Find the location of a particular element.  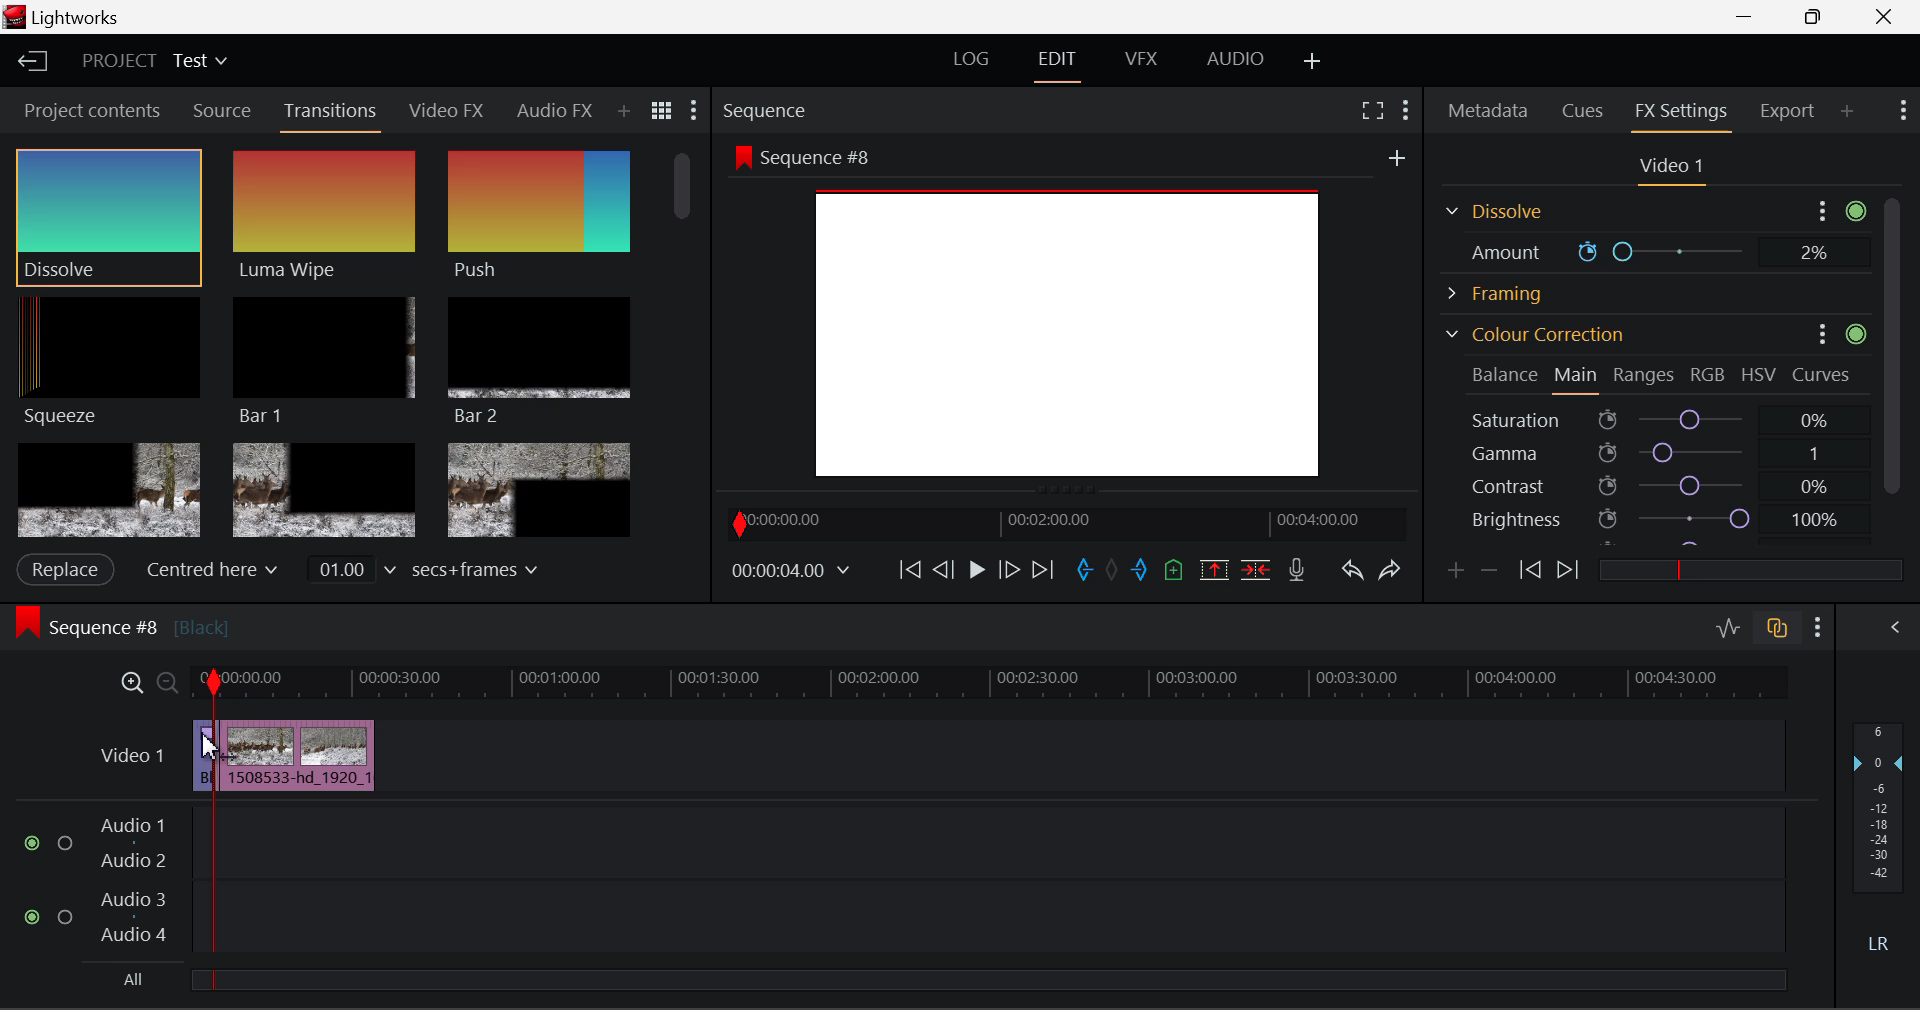

Sequence Preview Section is located at coordinates (770, 112).